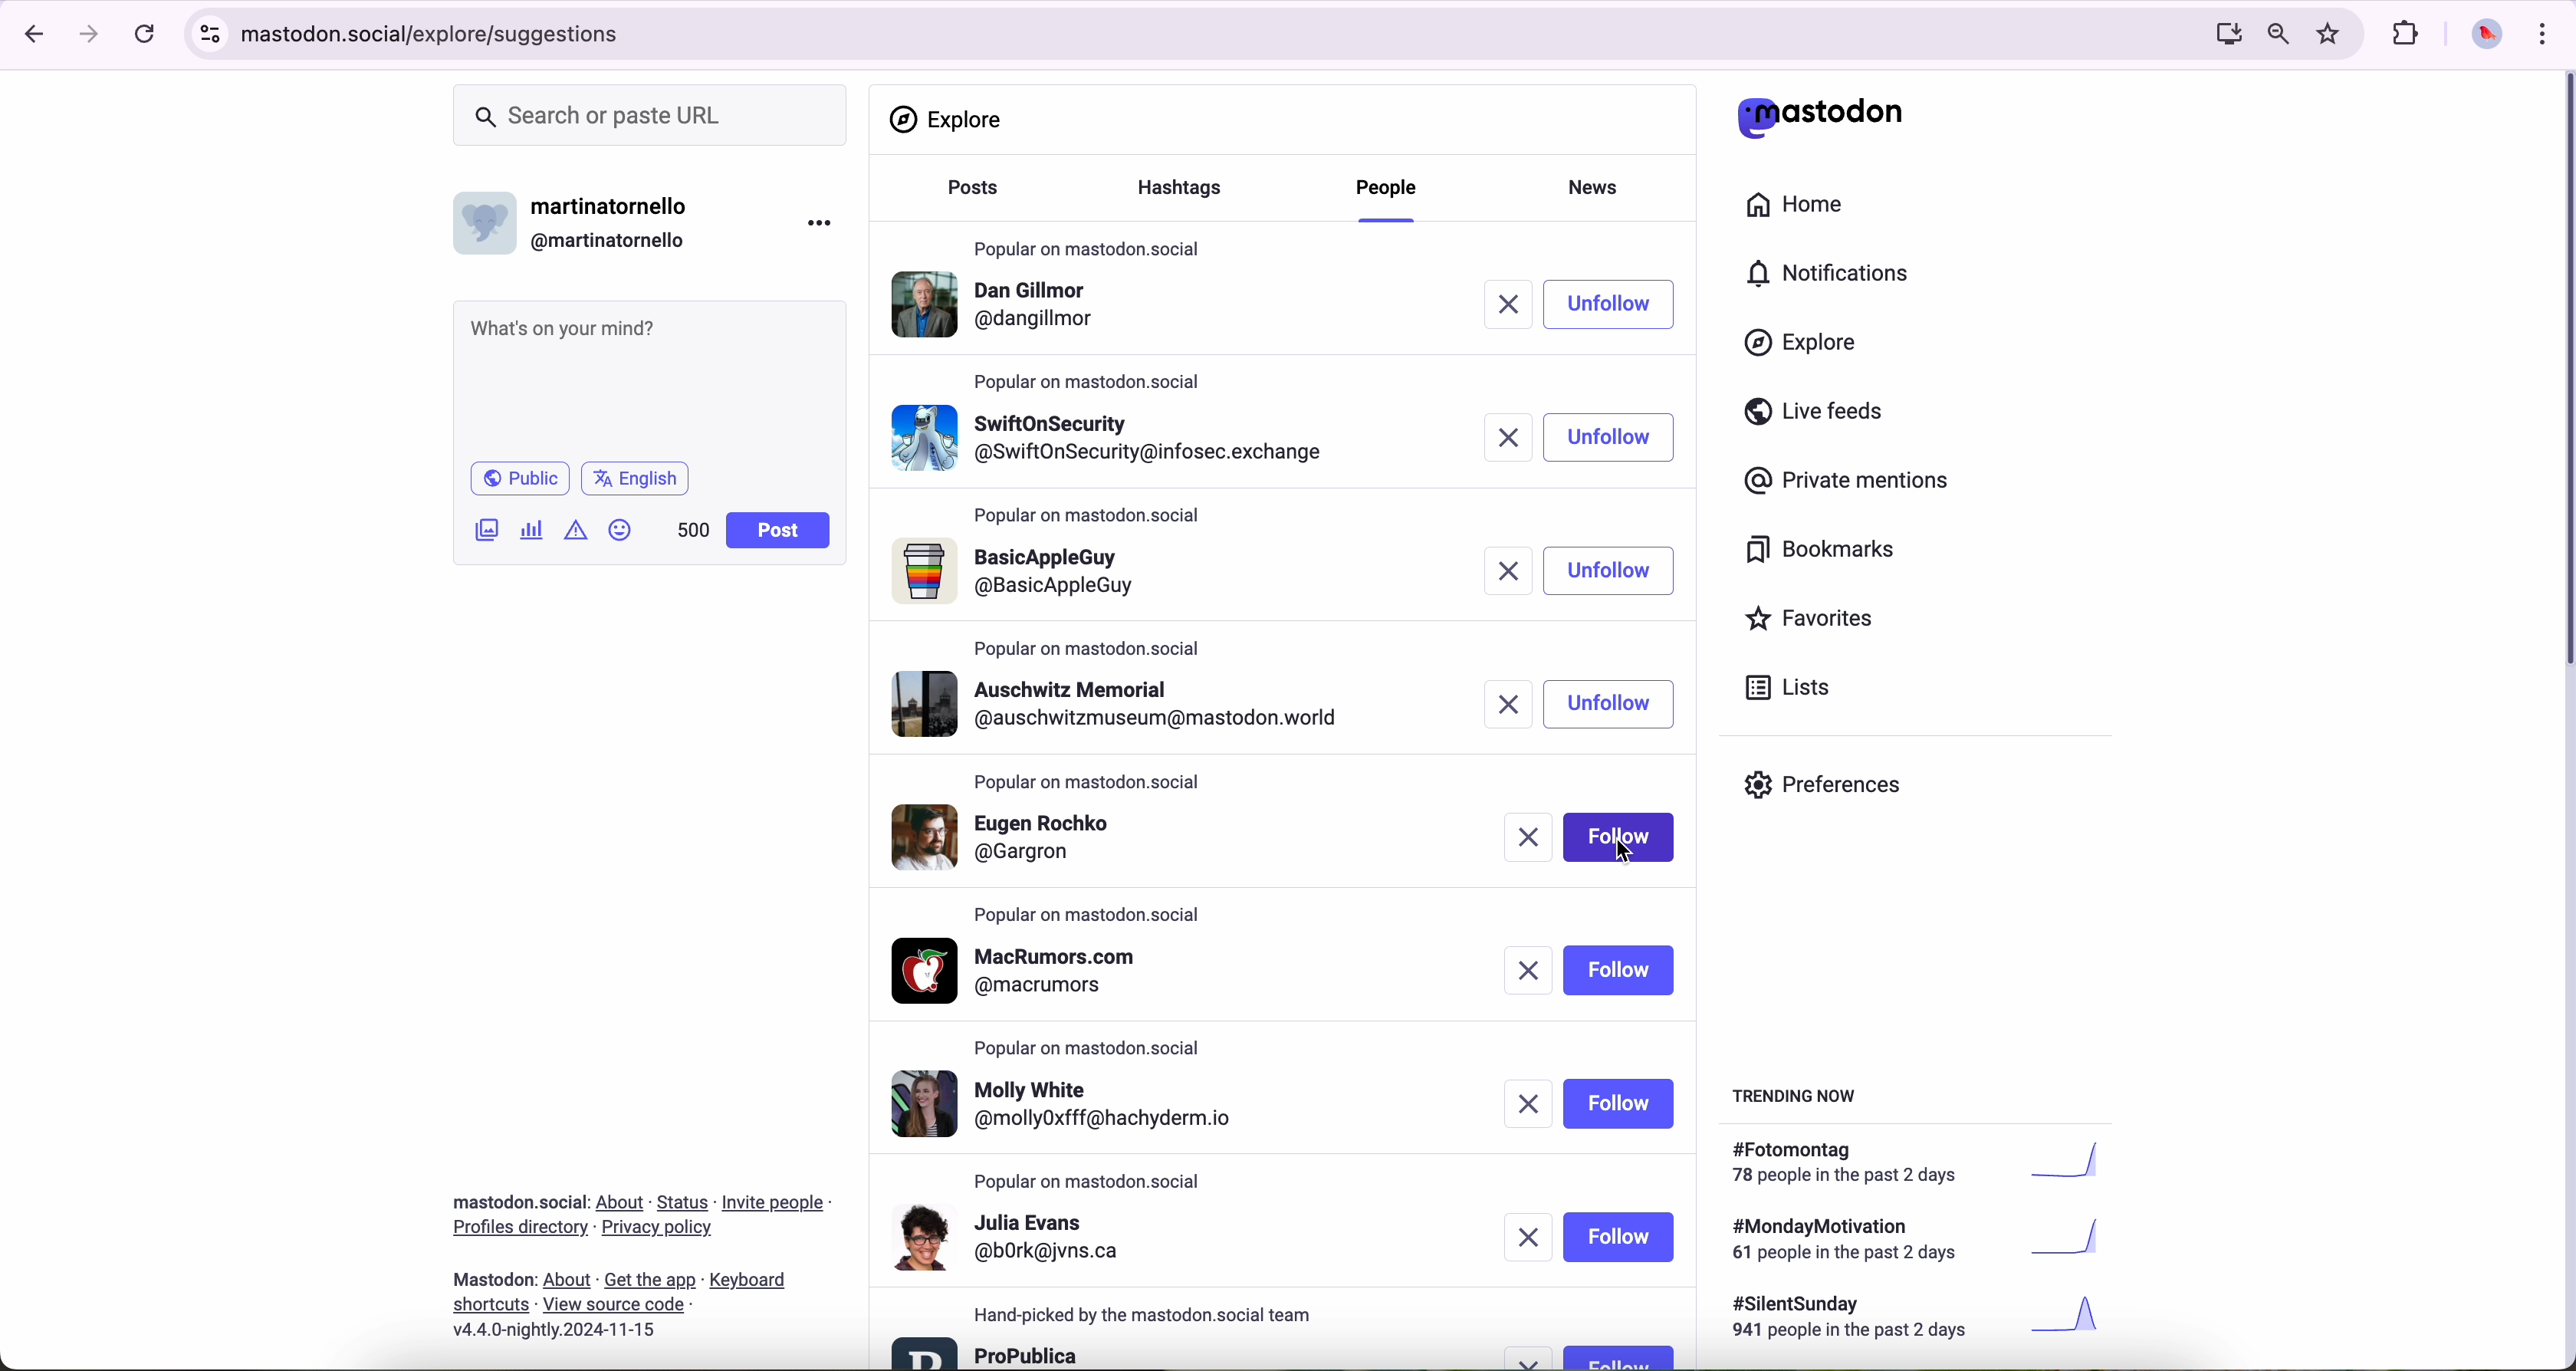 Image resolution: width=2576 pixels, height=1371 pixels. I want to click on profile, so click(1024, 573).